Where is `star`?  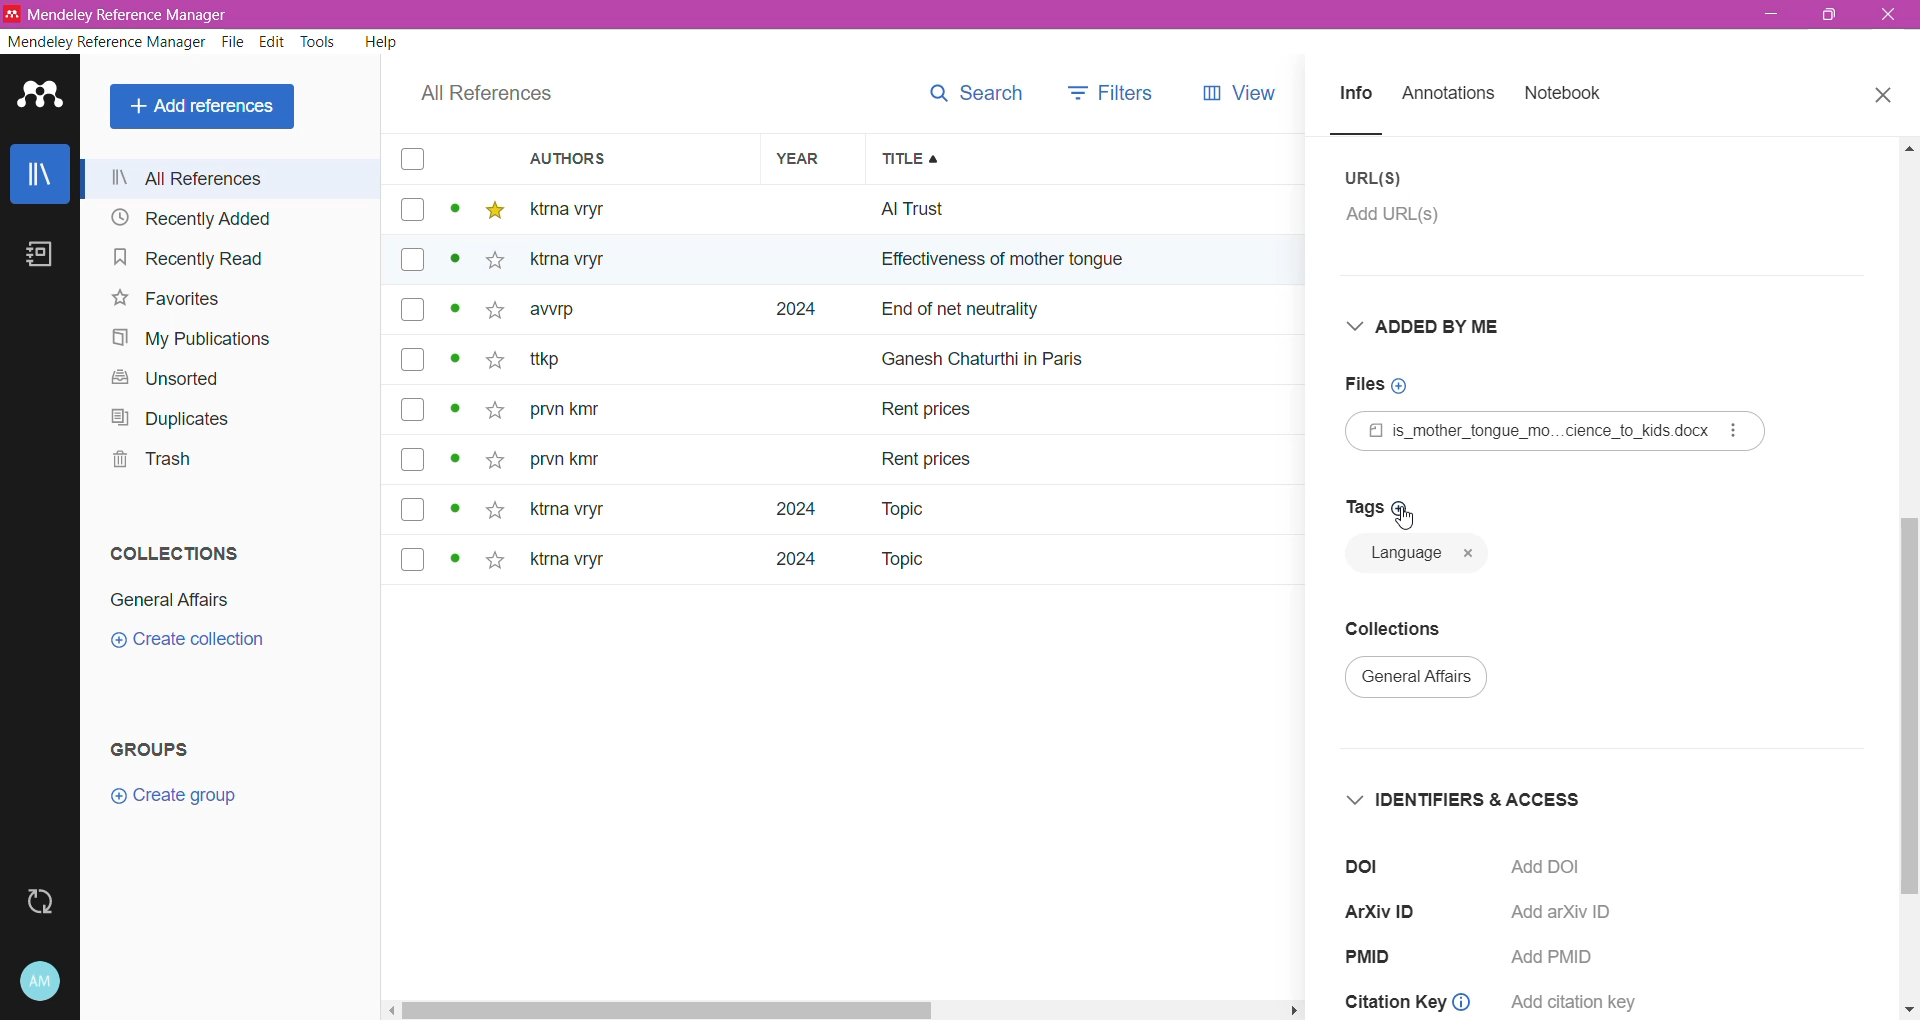
star is located at coordinates (493, 455).